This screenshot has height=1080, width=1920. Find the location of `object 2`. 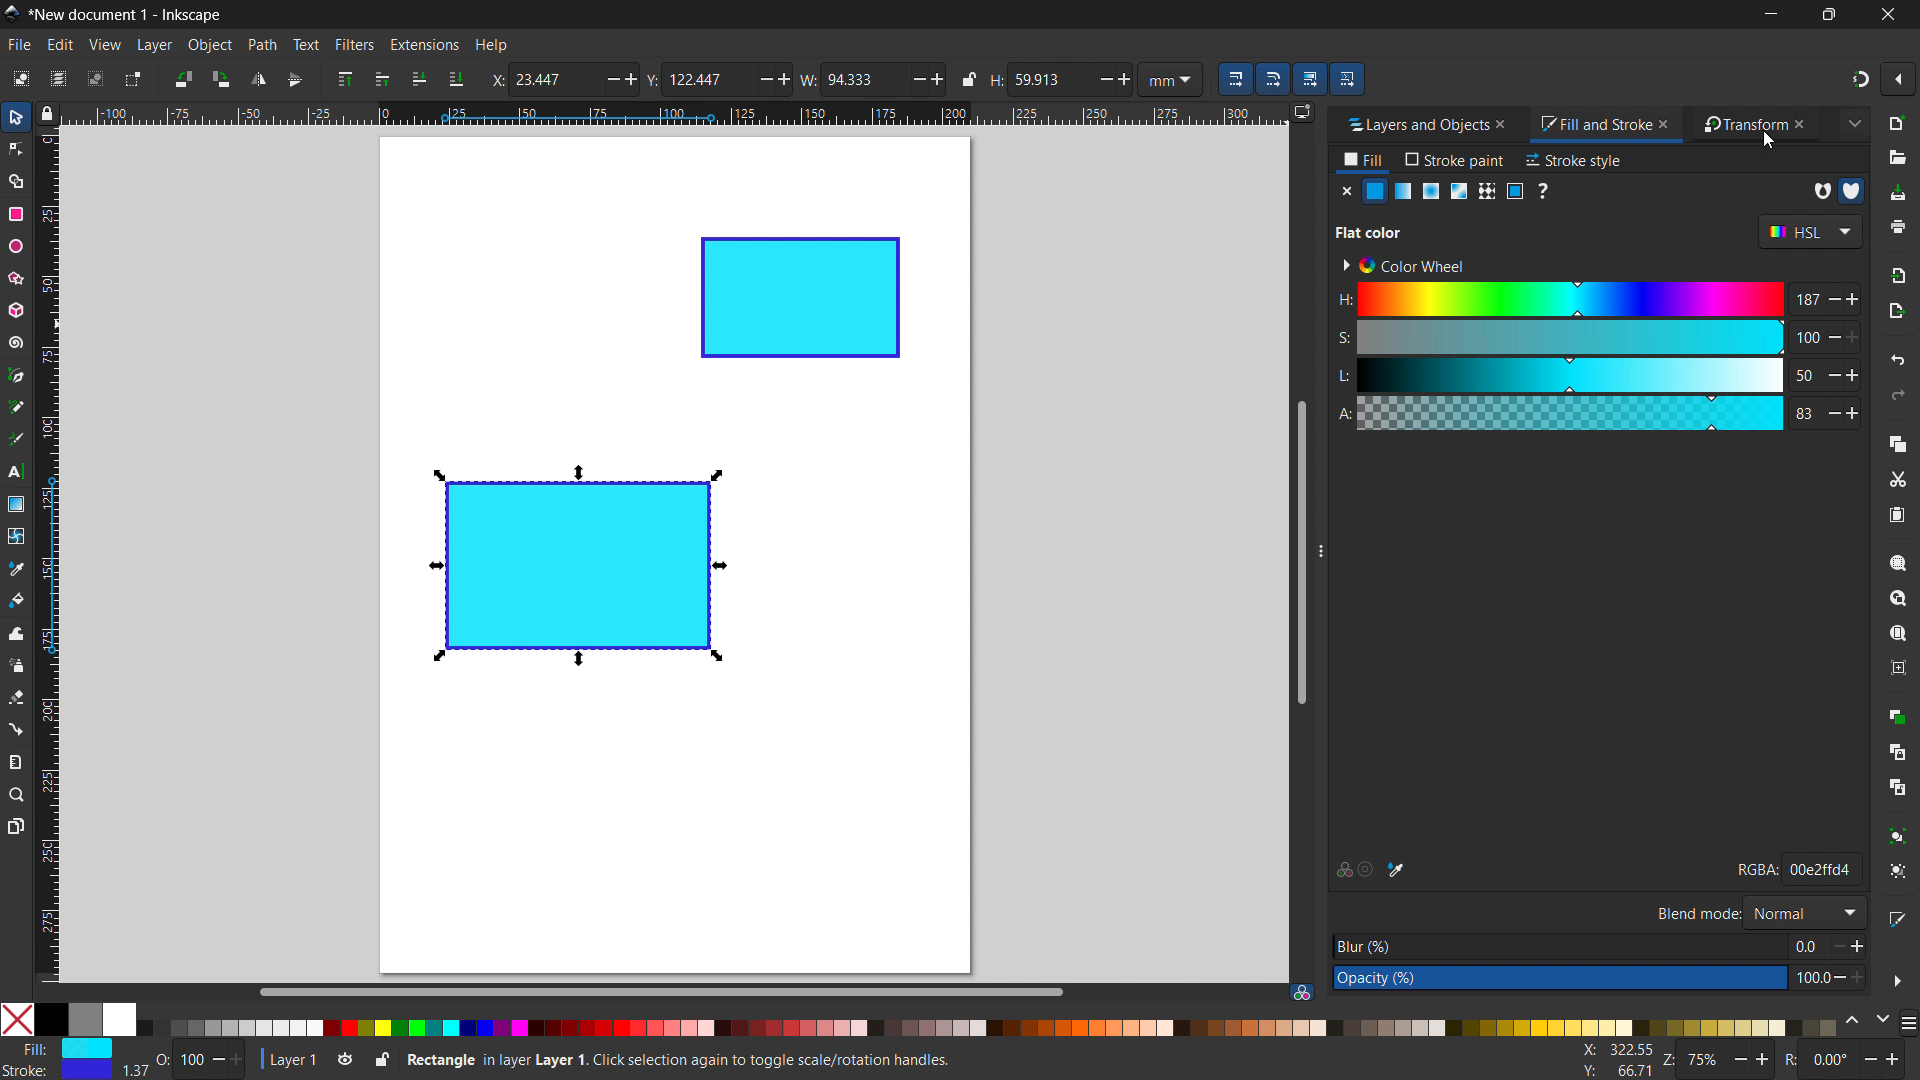

object 2 is located at coordinates (801, 298).